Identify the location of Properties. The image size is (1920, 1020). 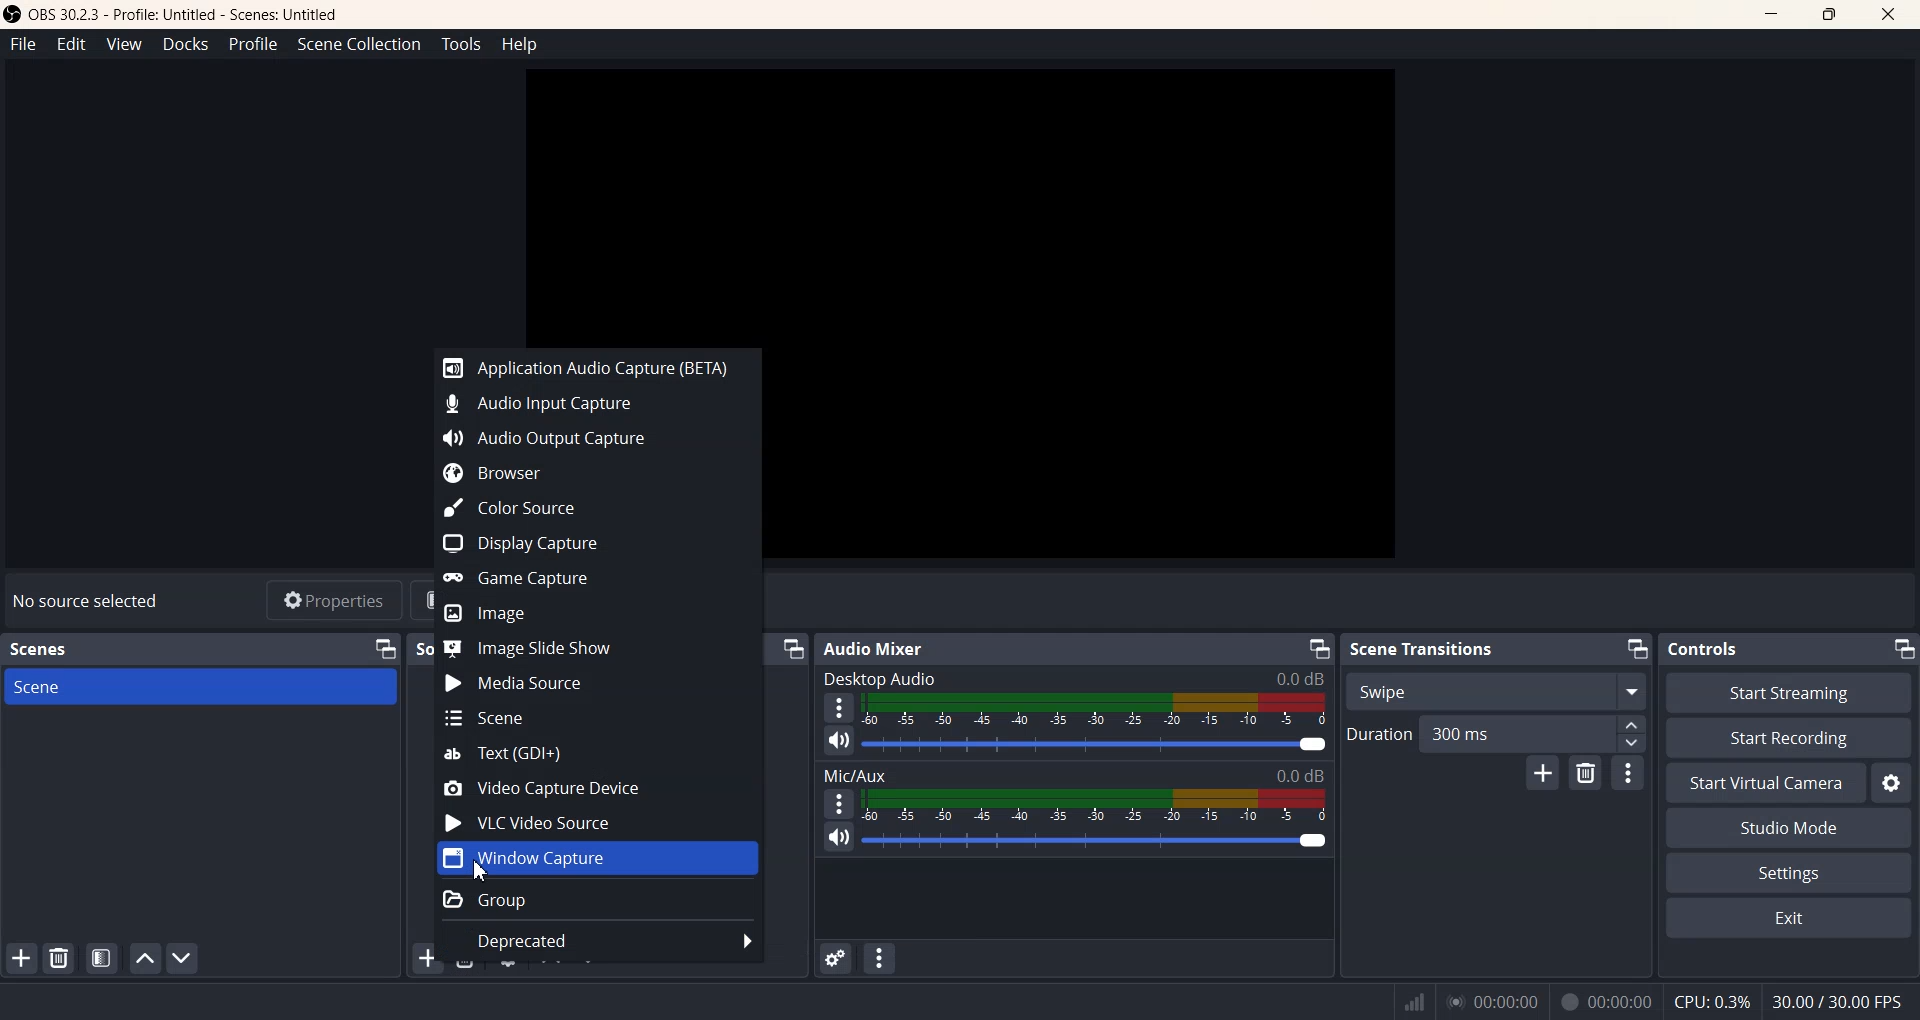
(331, 599).